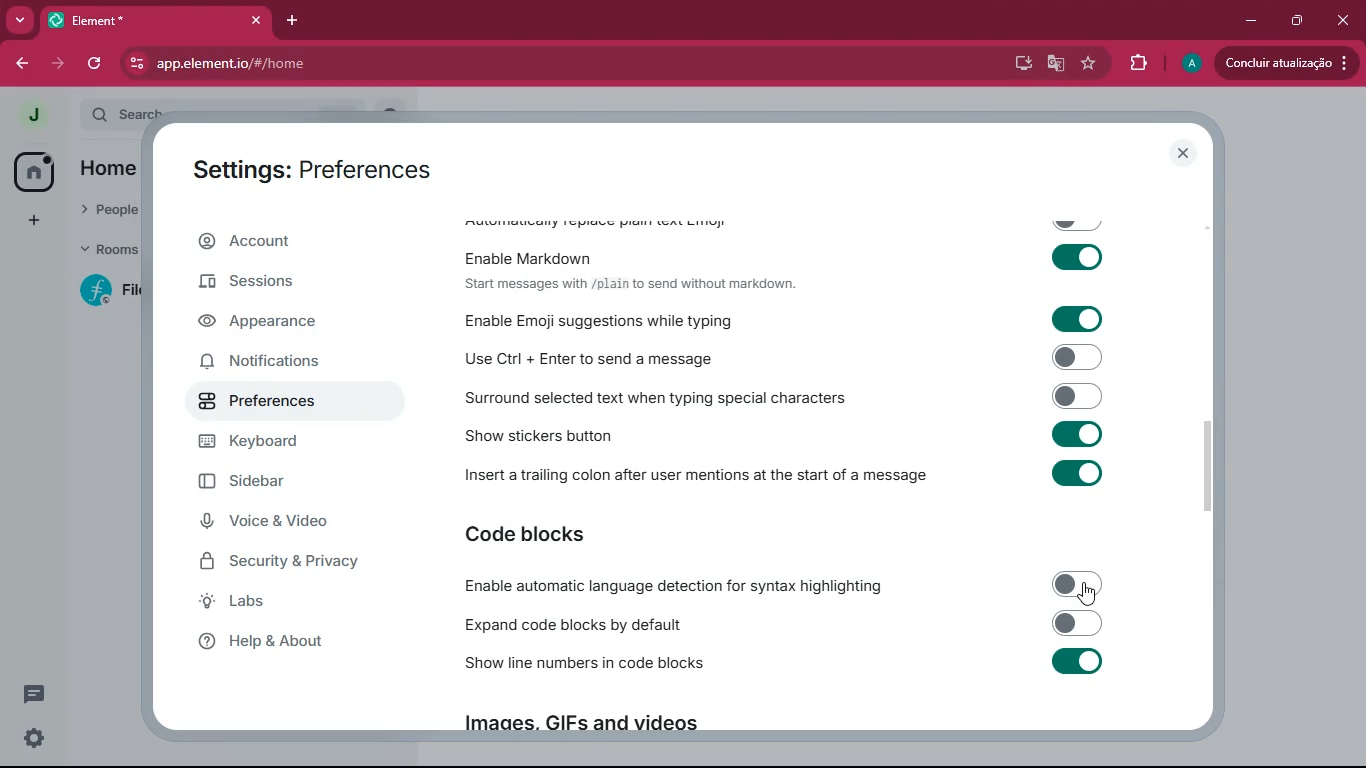 This screenshot has width=1366, height=768. I want to click on appearance, so click(279, 324).